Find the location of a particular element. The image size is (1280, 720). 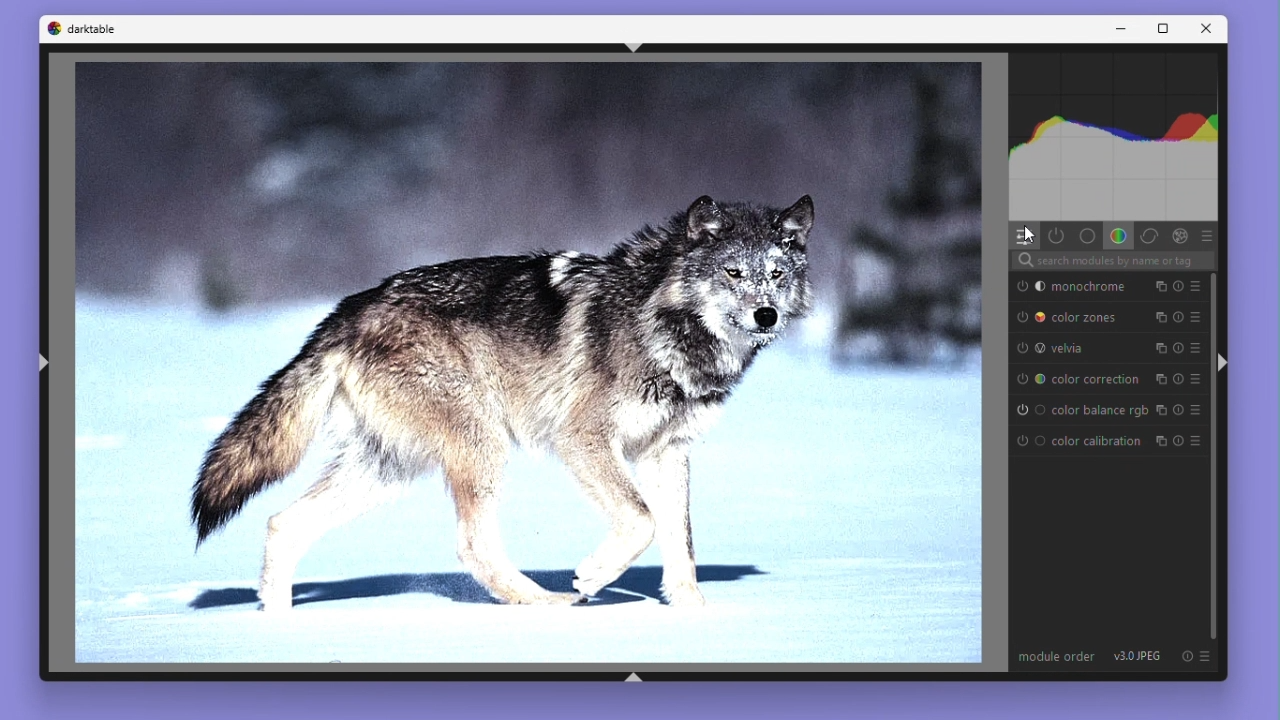

multiple instance actions is located at coordinates (1160, 380).